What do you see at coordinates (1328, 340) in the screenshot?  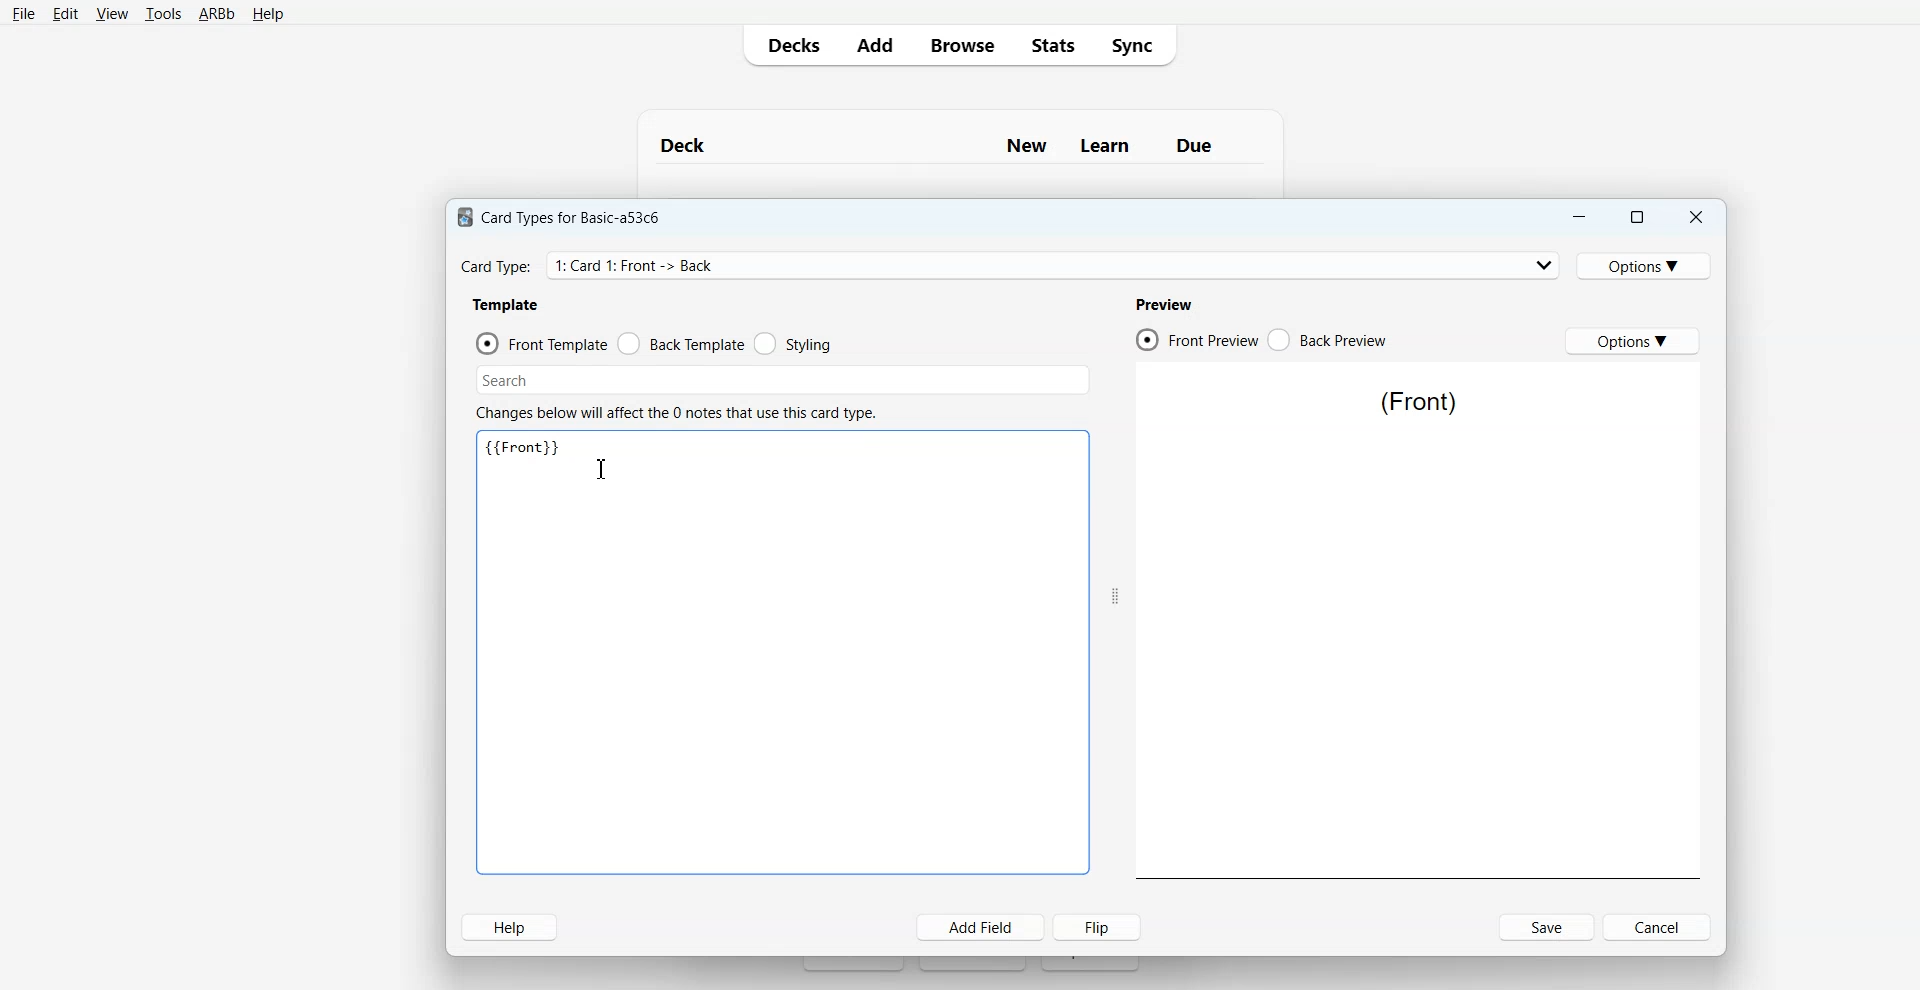 I see `Back Preview` at bounding box center [1328, 340].